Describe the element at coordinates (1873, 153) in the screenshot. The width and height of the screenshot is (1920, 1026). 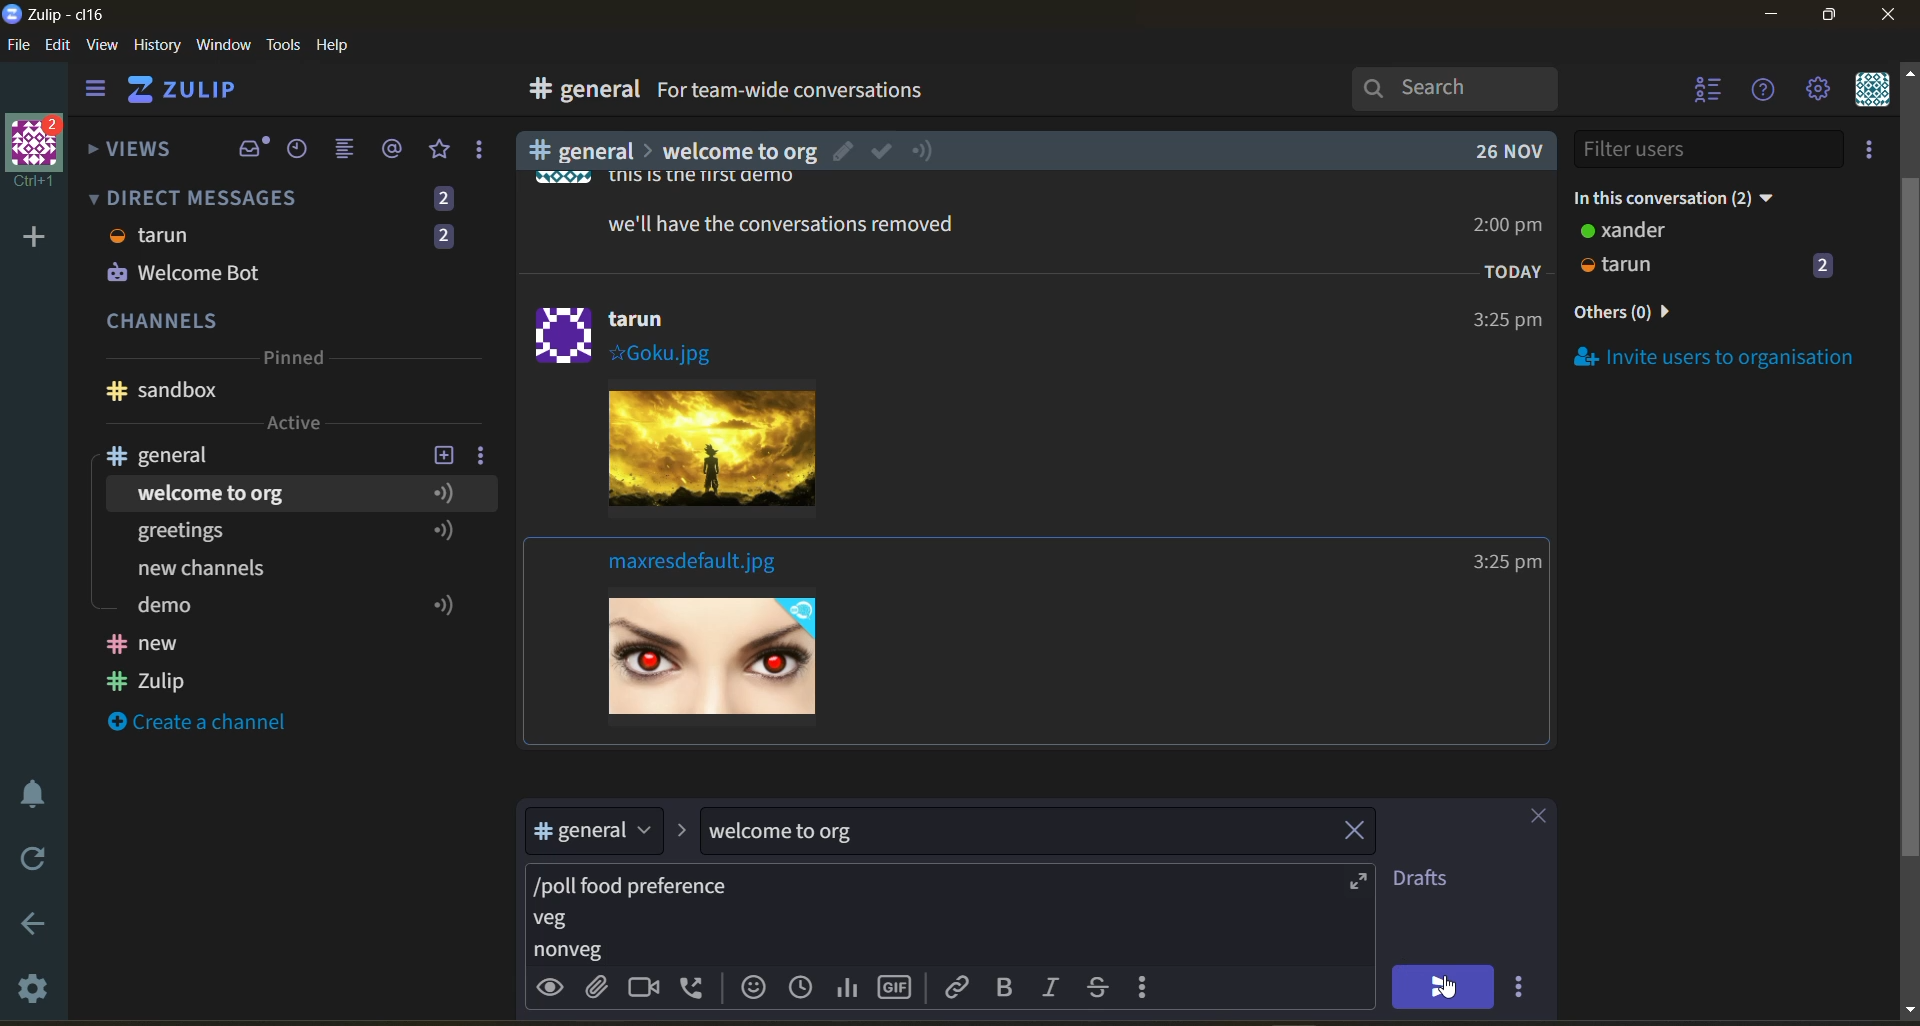
I see `invite users to organisation` at that location.